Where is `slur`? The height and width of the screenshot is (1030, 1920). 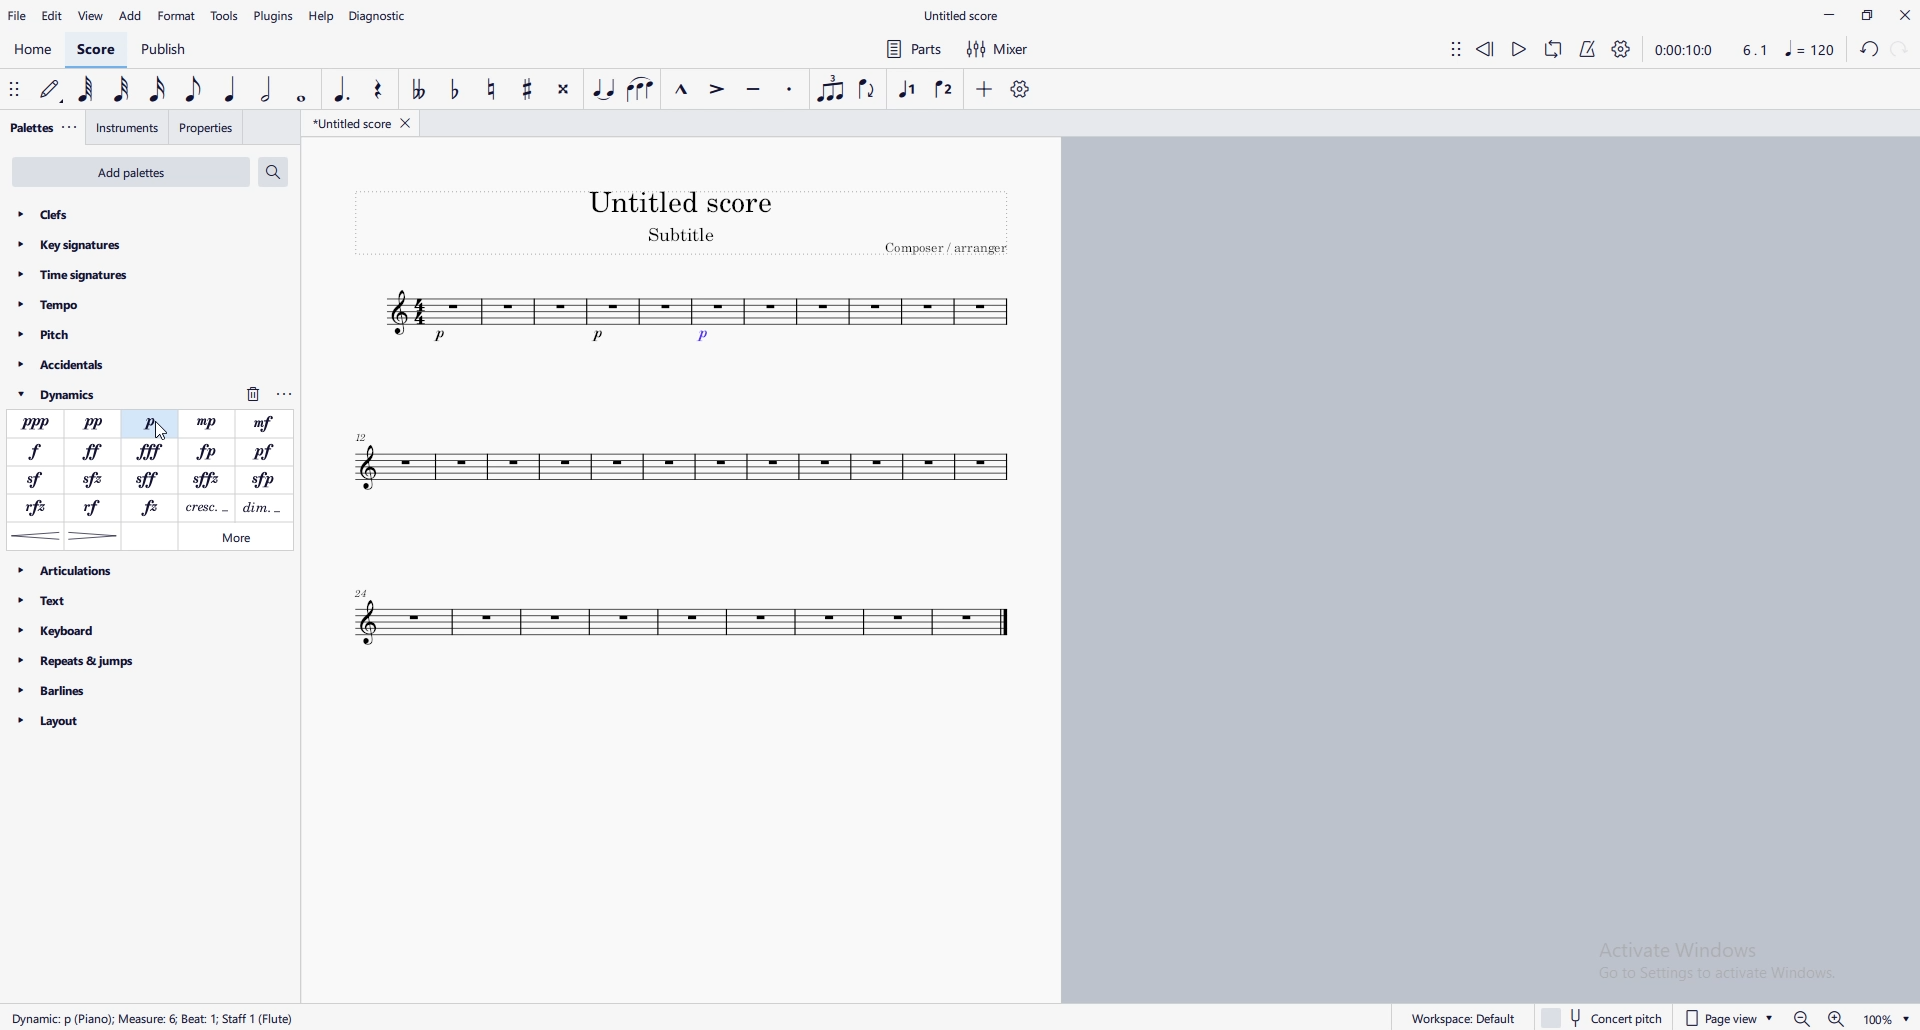 slur is located at coordinates (639, 89).